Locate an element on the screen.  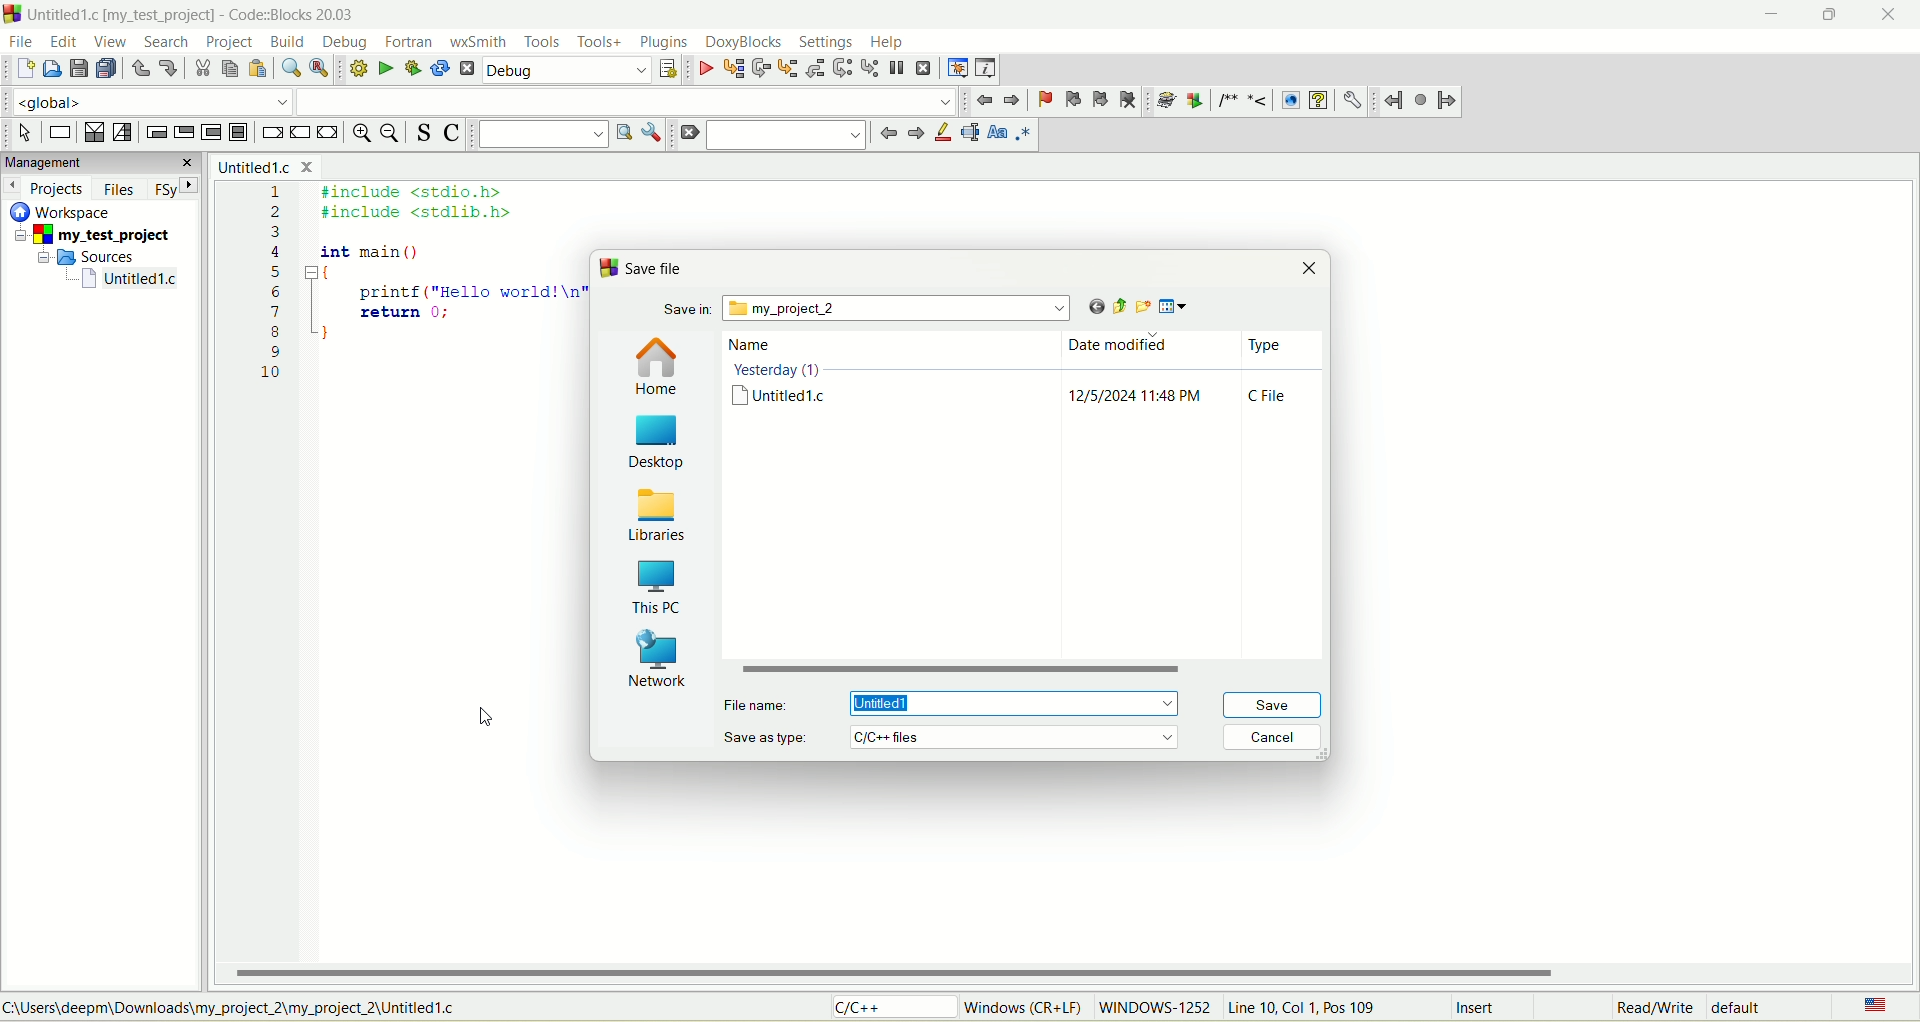
build and run is located at coordinates (414, 69).